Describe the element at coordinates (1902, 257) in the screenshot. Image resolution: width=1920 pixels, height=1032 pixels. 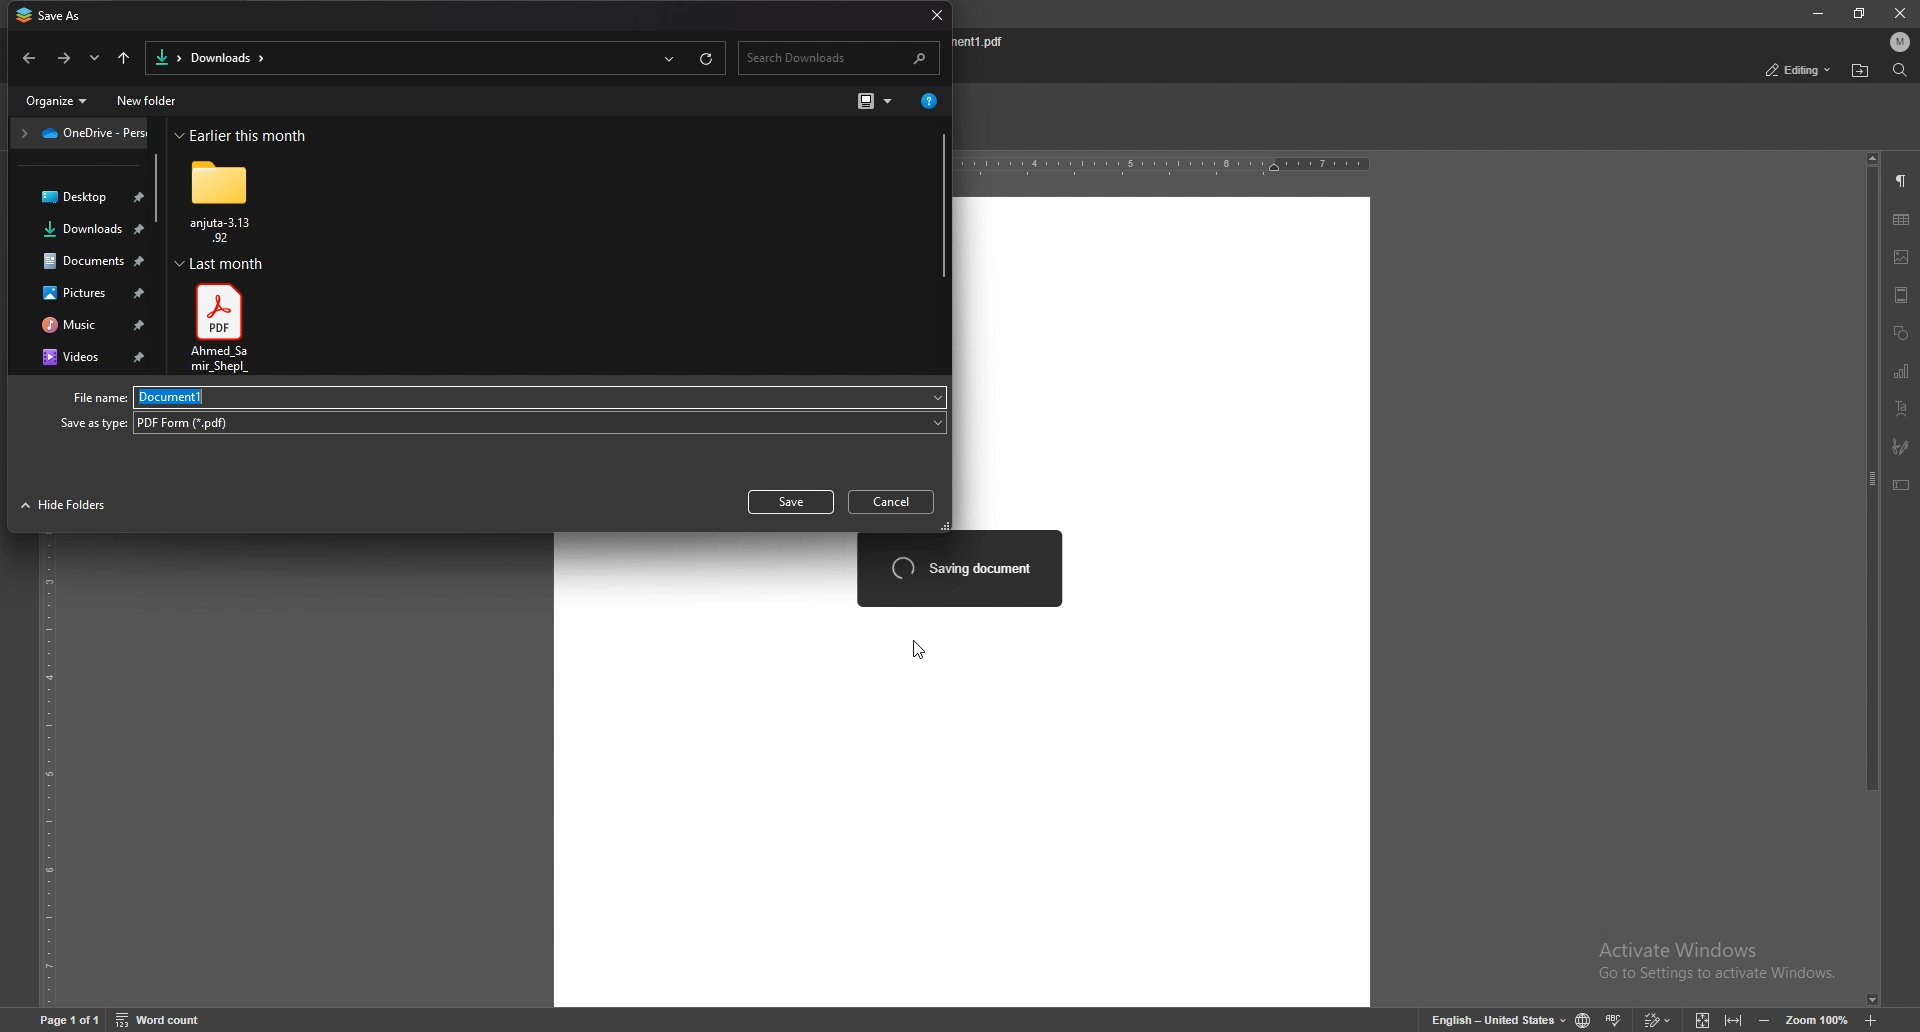
I see `image` at that location.